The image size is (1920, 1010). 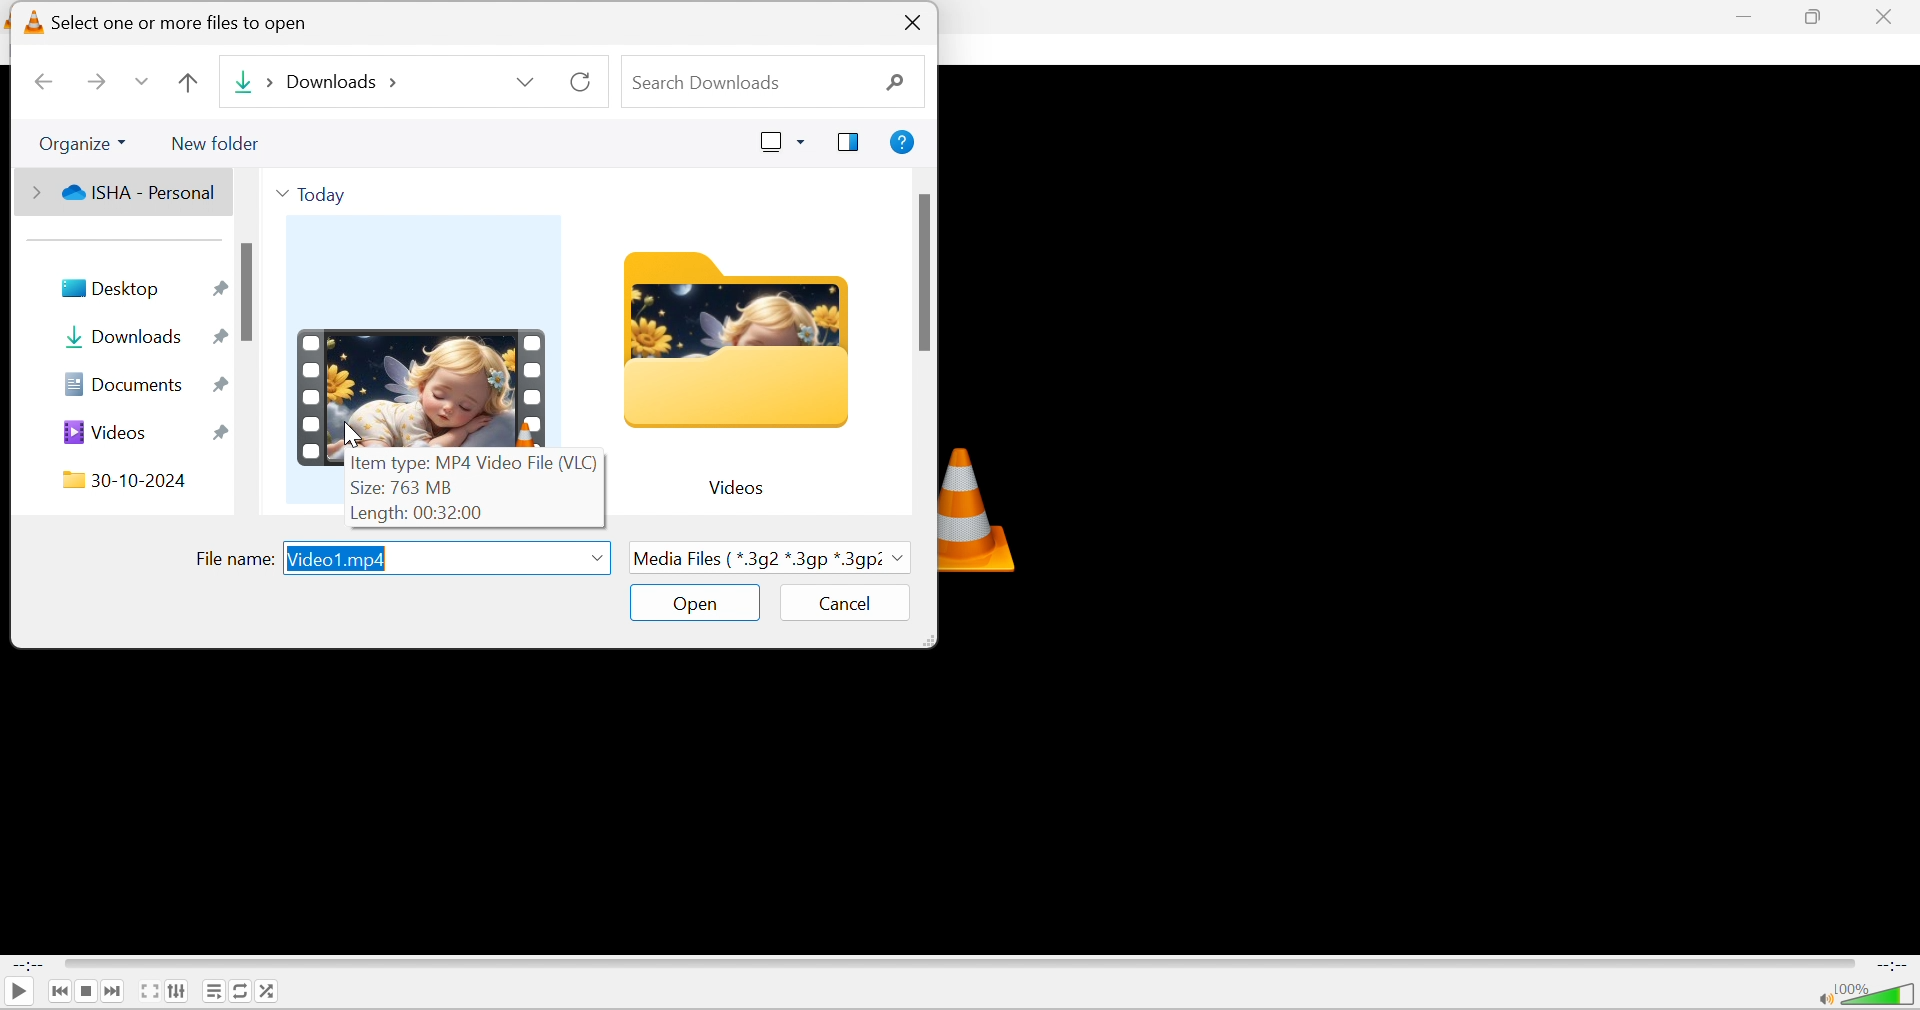 I want to click on File name:, so click(x=235, y=561).